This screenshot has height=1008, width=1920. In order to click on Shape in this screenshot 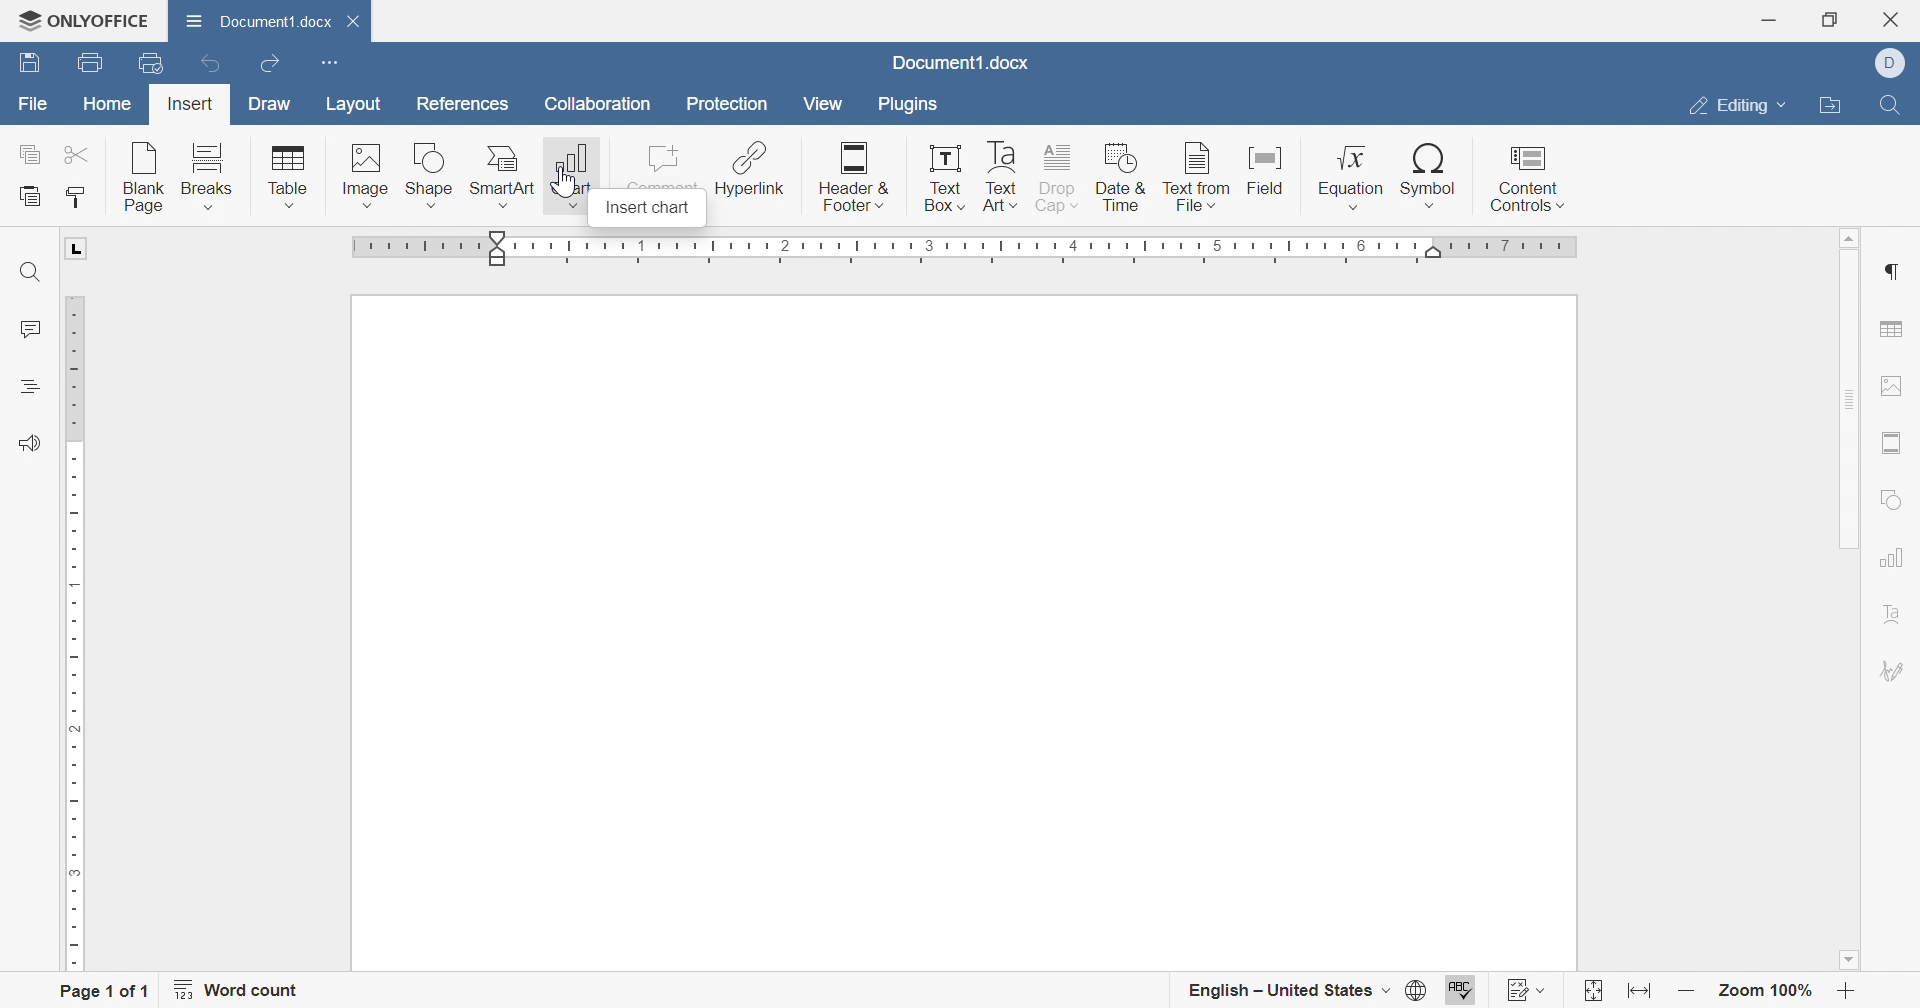, I will do `click(431, 173)`.